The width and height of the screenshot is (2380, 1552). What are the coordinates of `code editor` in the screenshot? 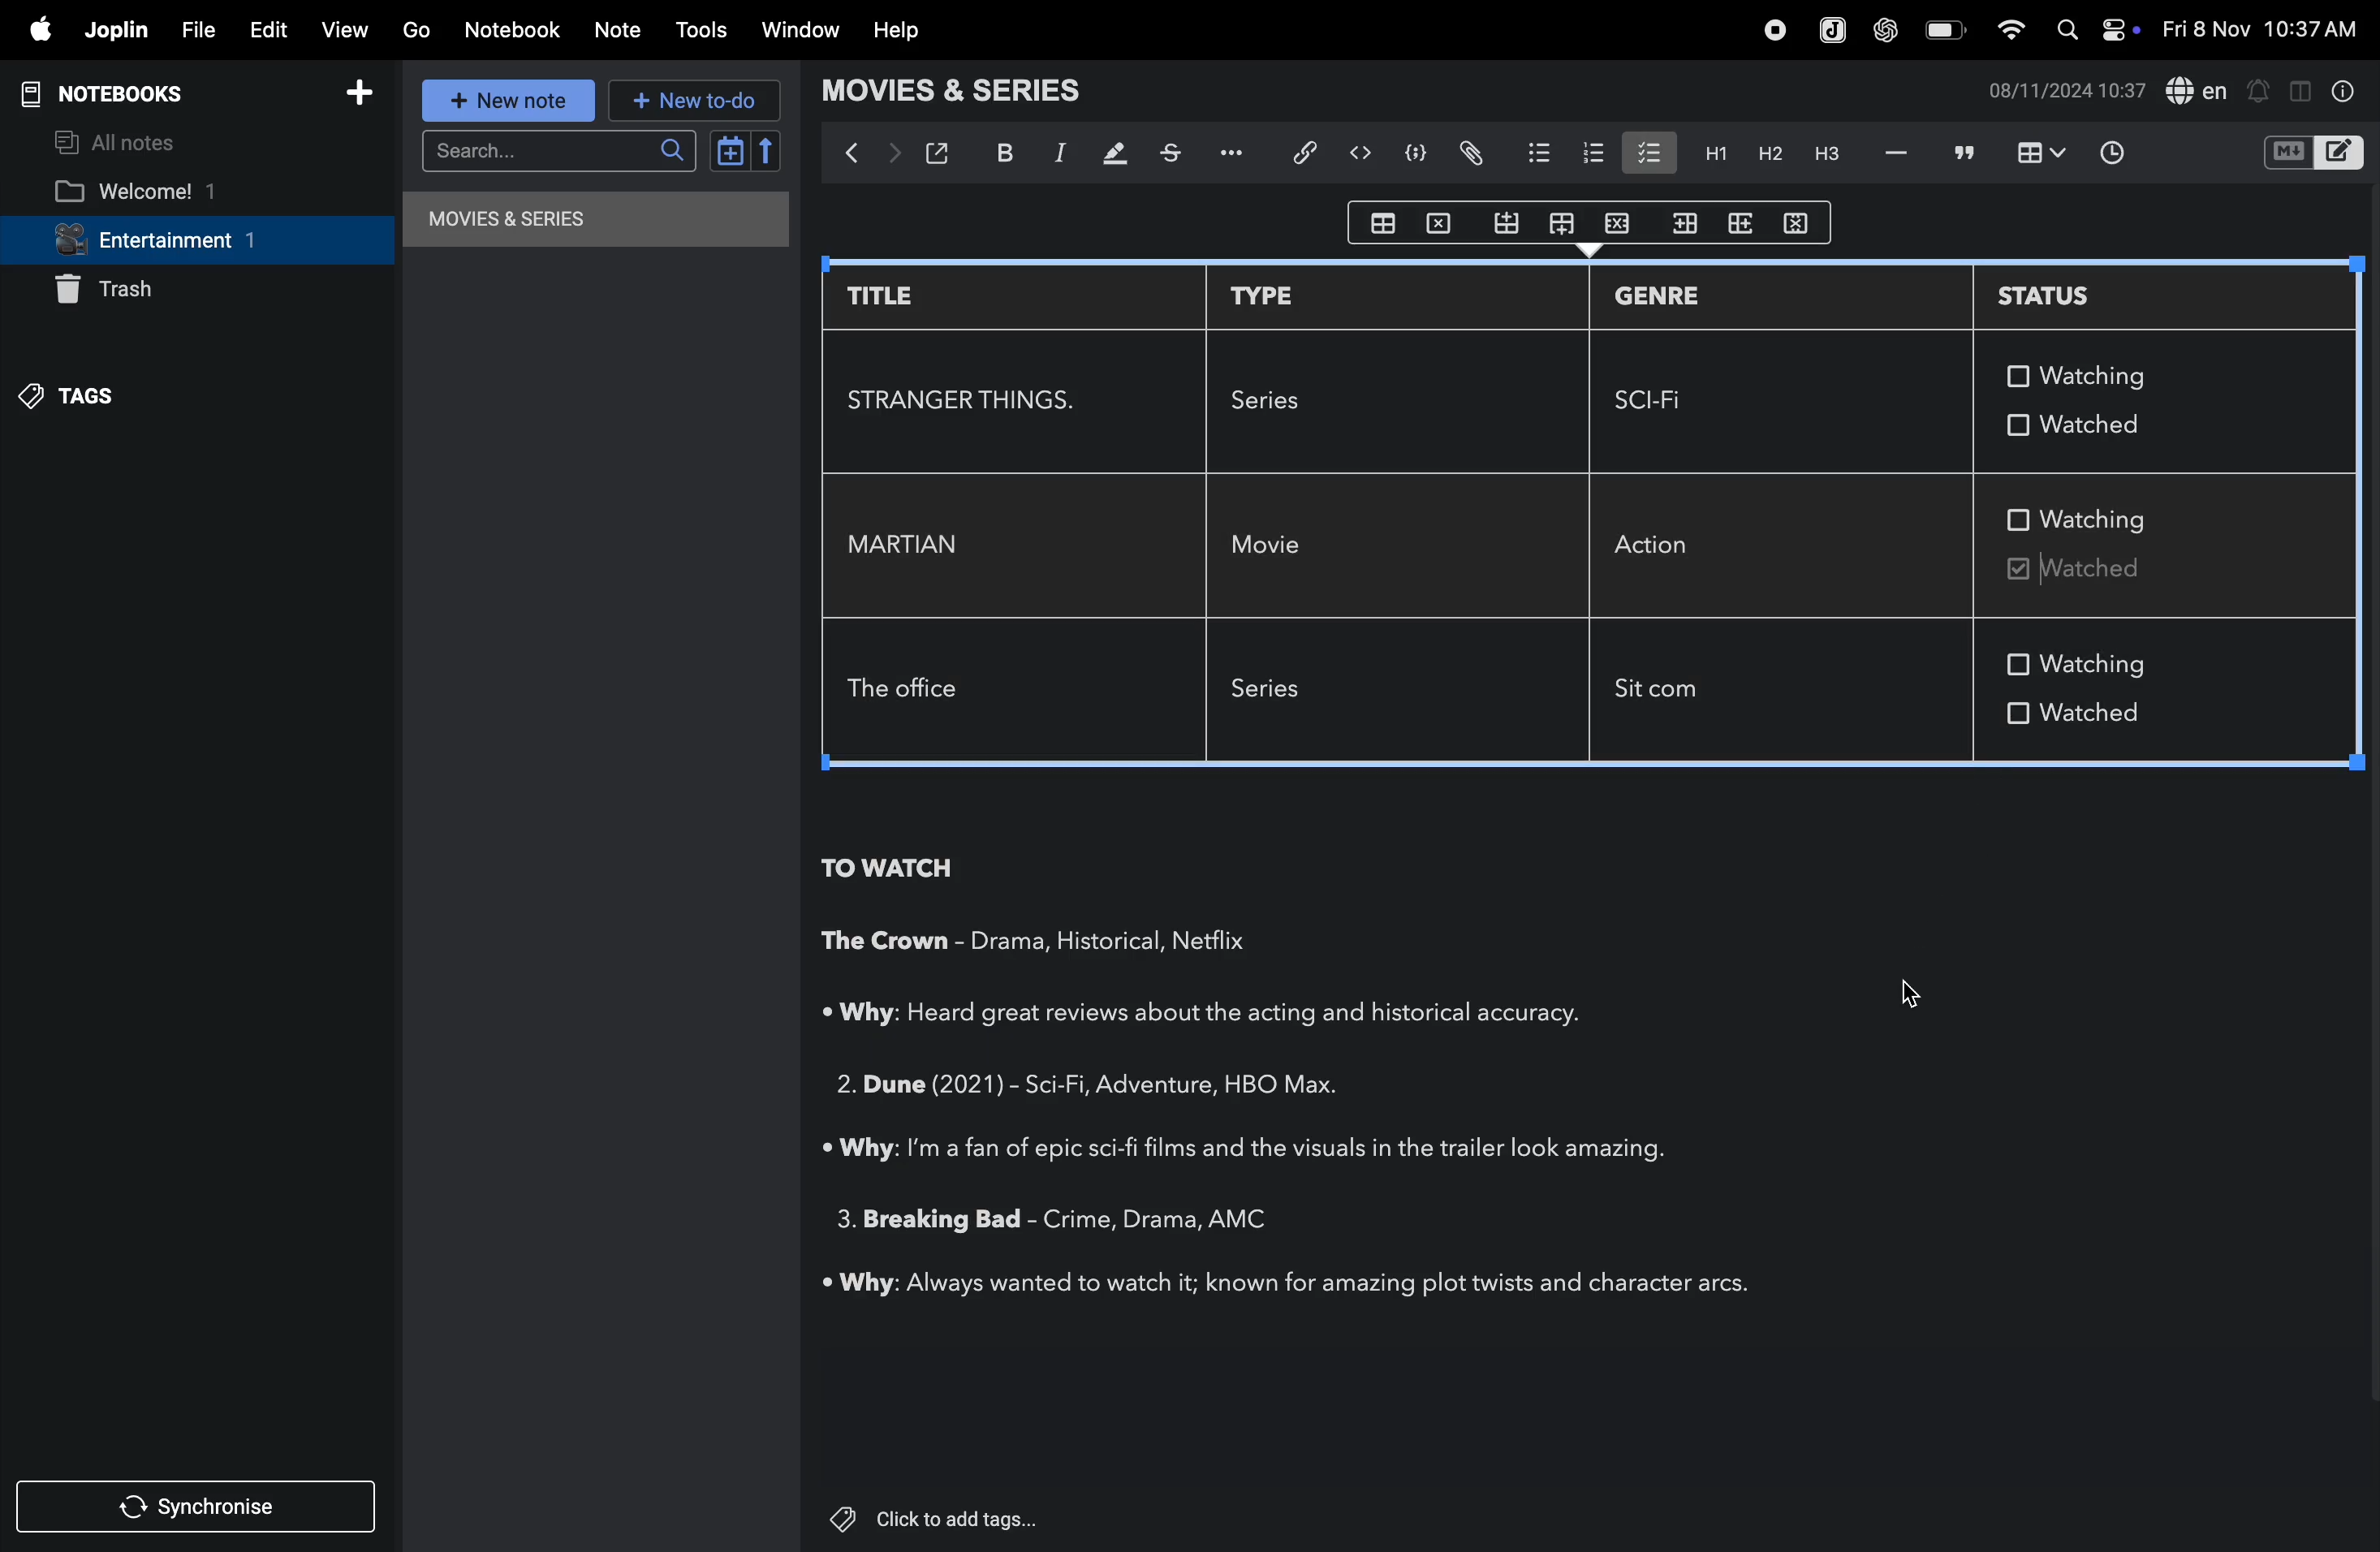 It's located at (1360, 153).